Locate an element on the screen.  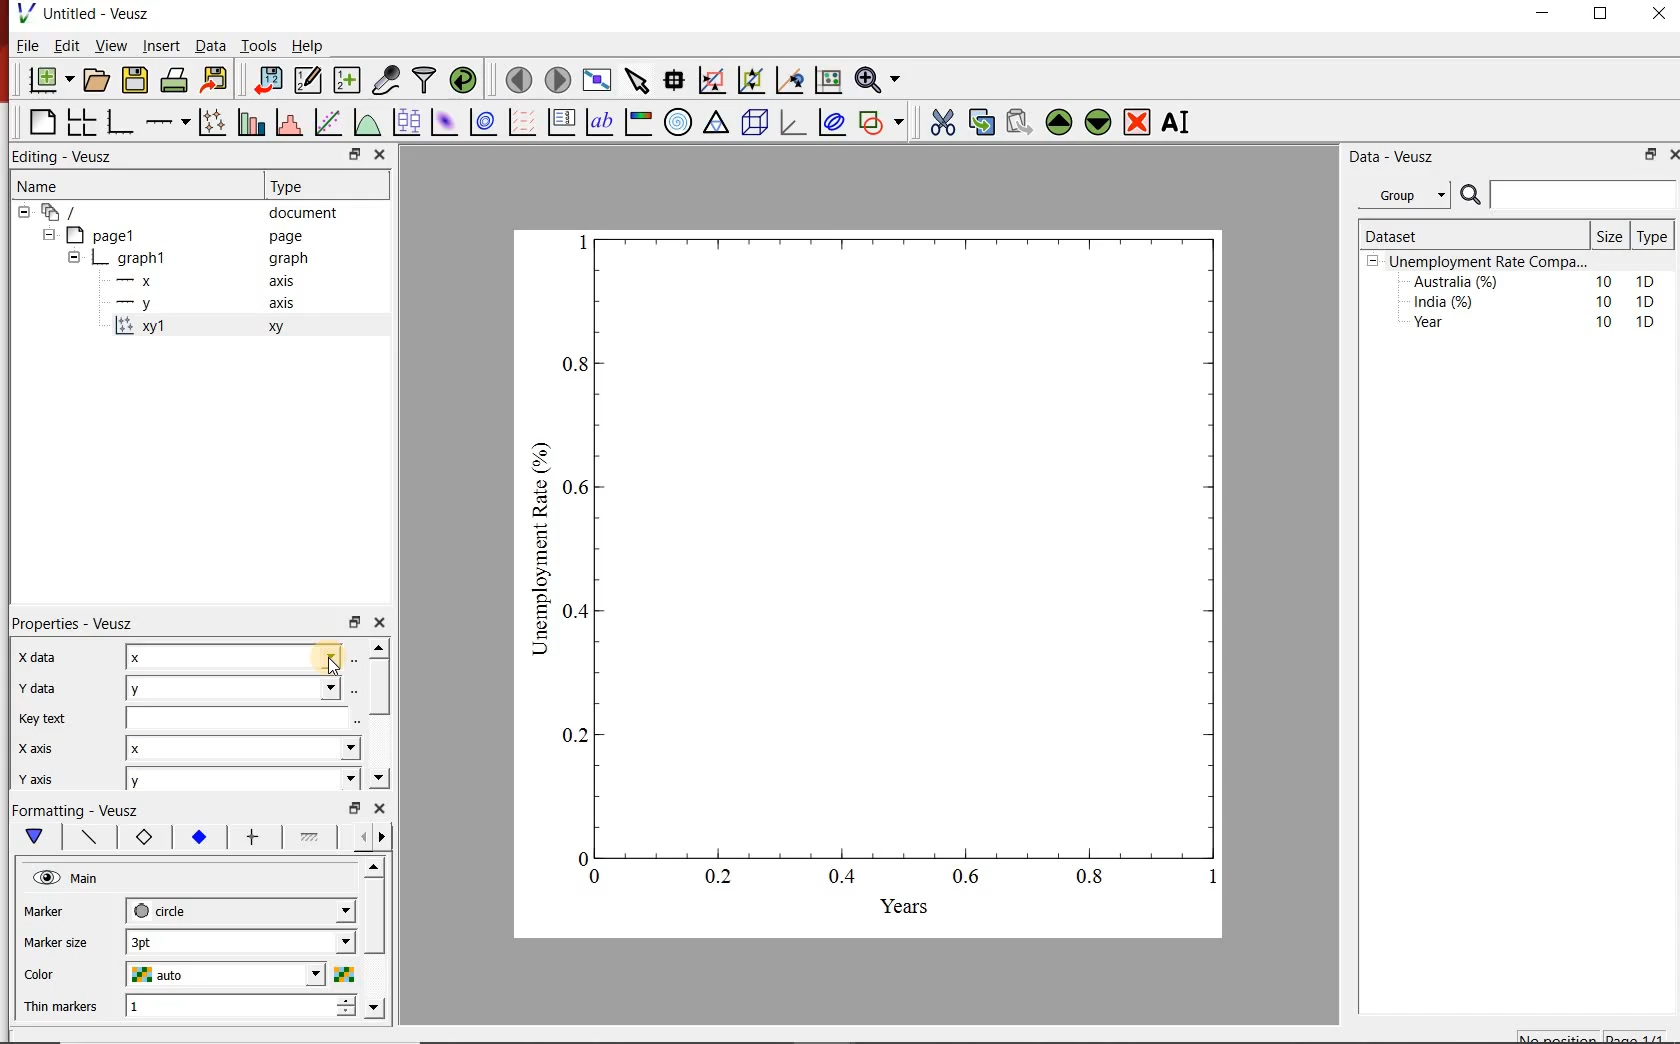
Type is located at coordinates (1651, 237).